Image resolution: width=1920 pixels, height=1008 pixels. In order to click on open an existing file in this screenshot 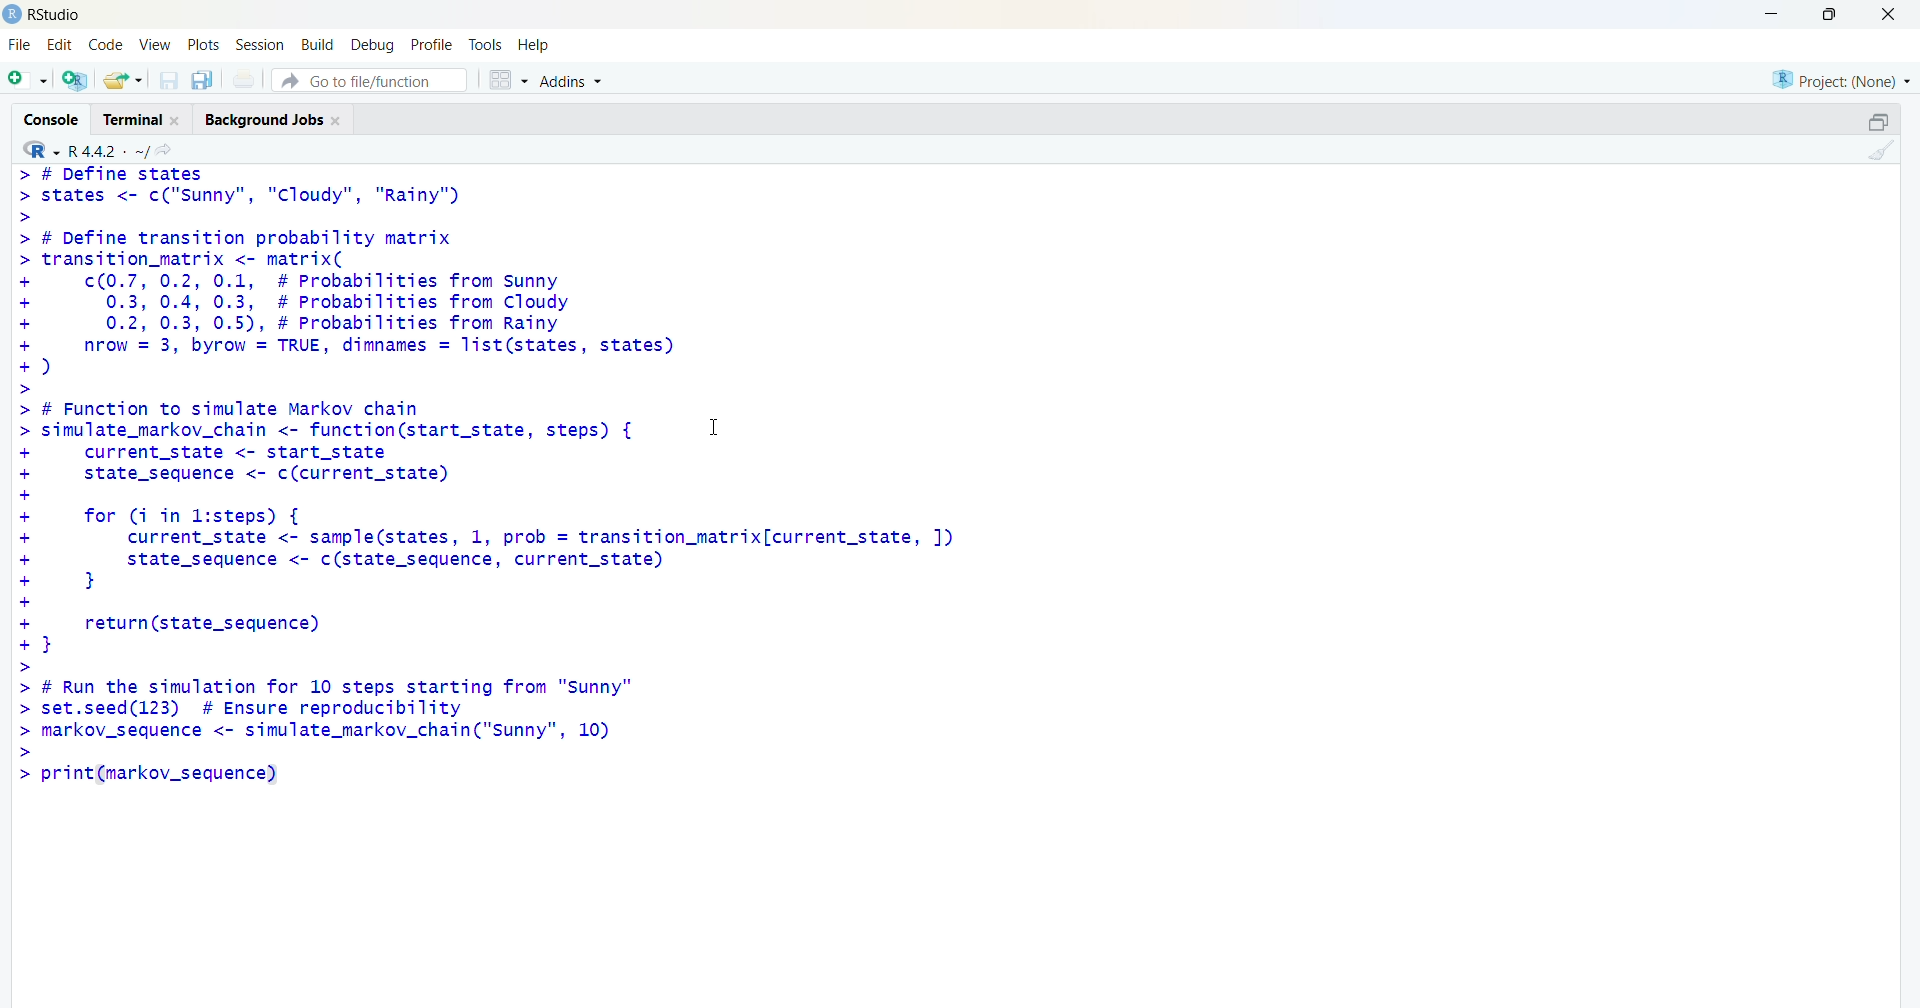, I will do `click(123, 79)`.